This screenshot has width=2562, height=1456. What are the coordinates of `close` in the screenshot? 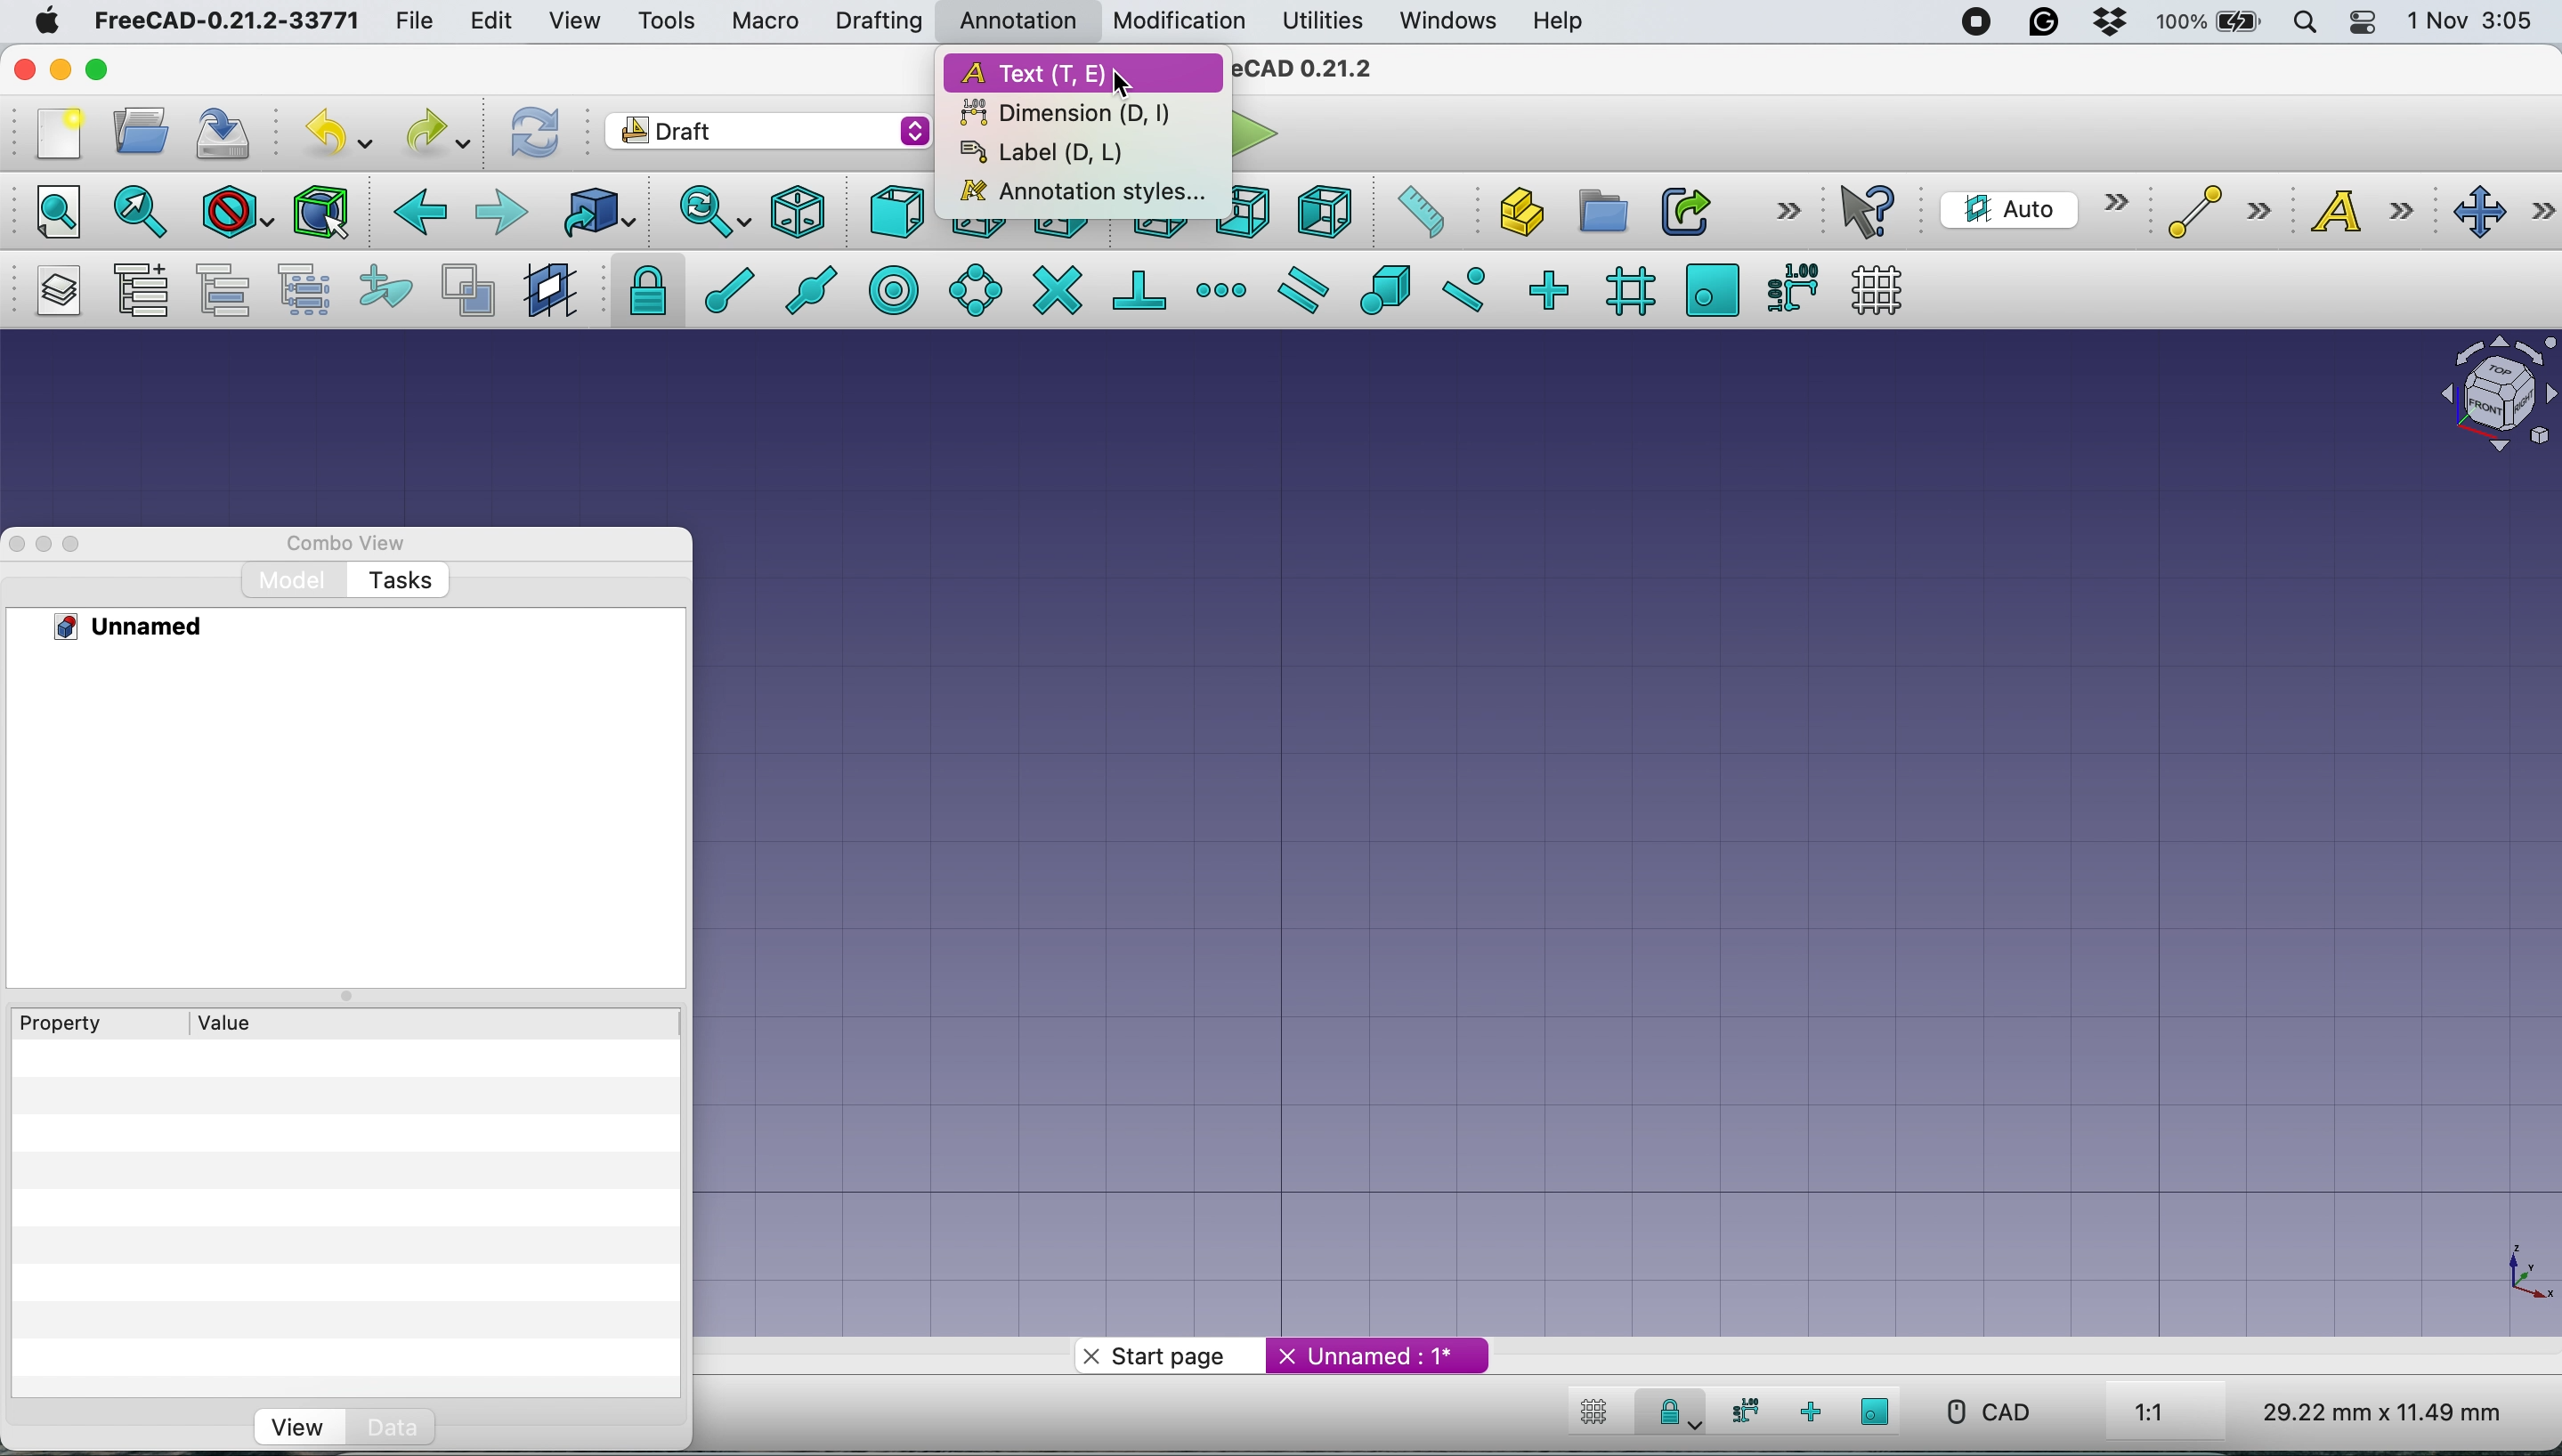 It's located at (23, 69).